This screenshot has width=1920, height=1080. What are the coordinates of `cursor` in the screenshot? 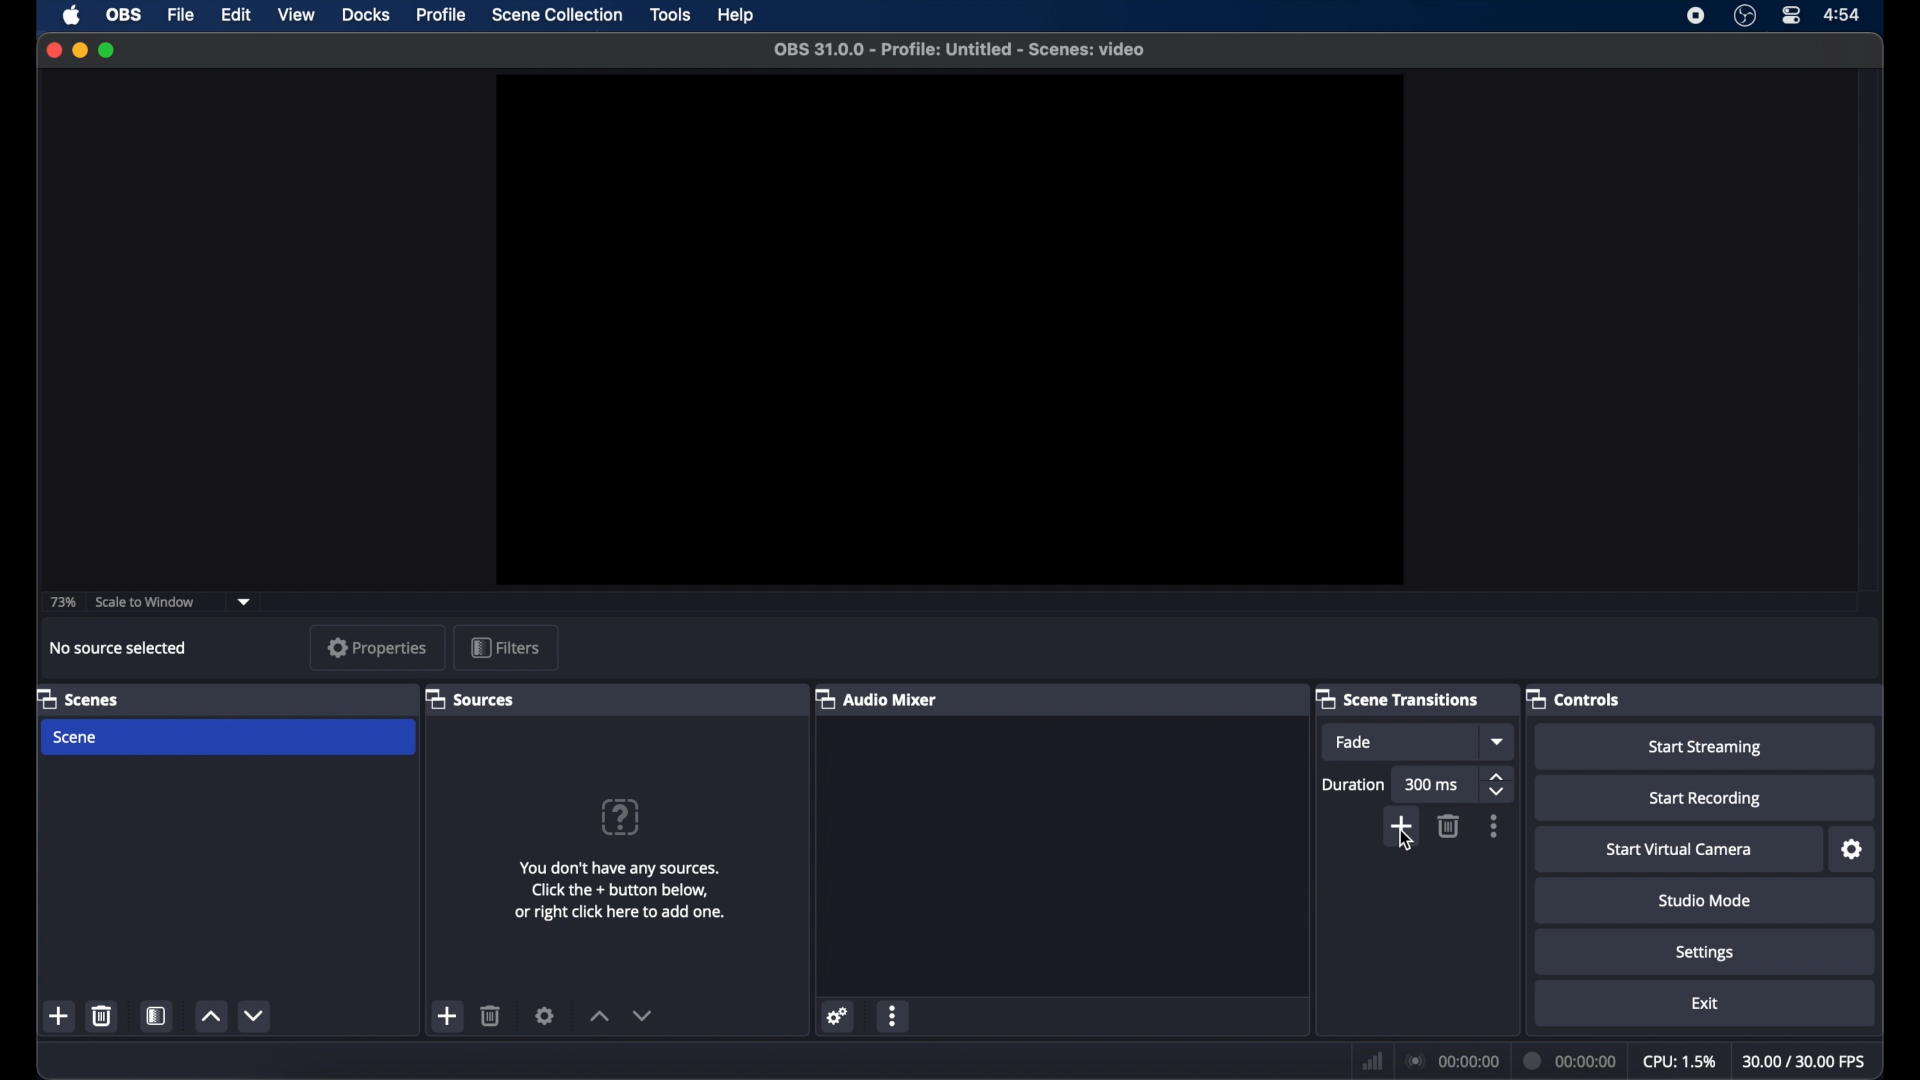 It's located at (1405, 844).